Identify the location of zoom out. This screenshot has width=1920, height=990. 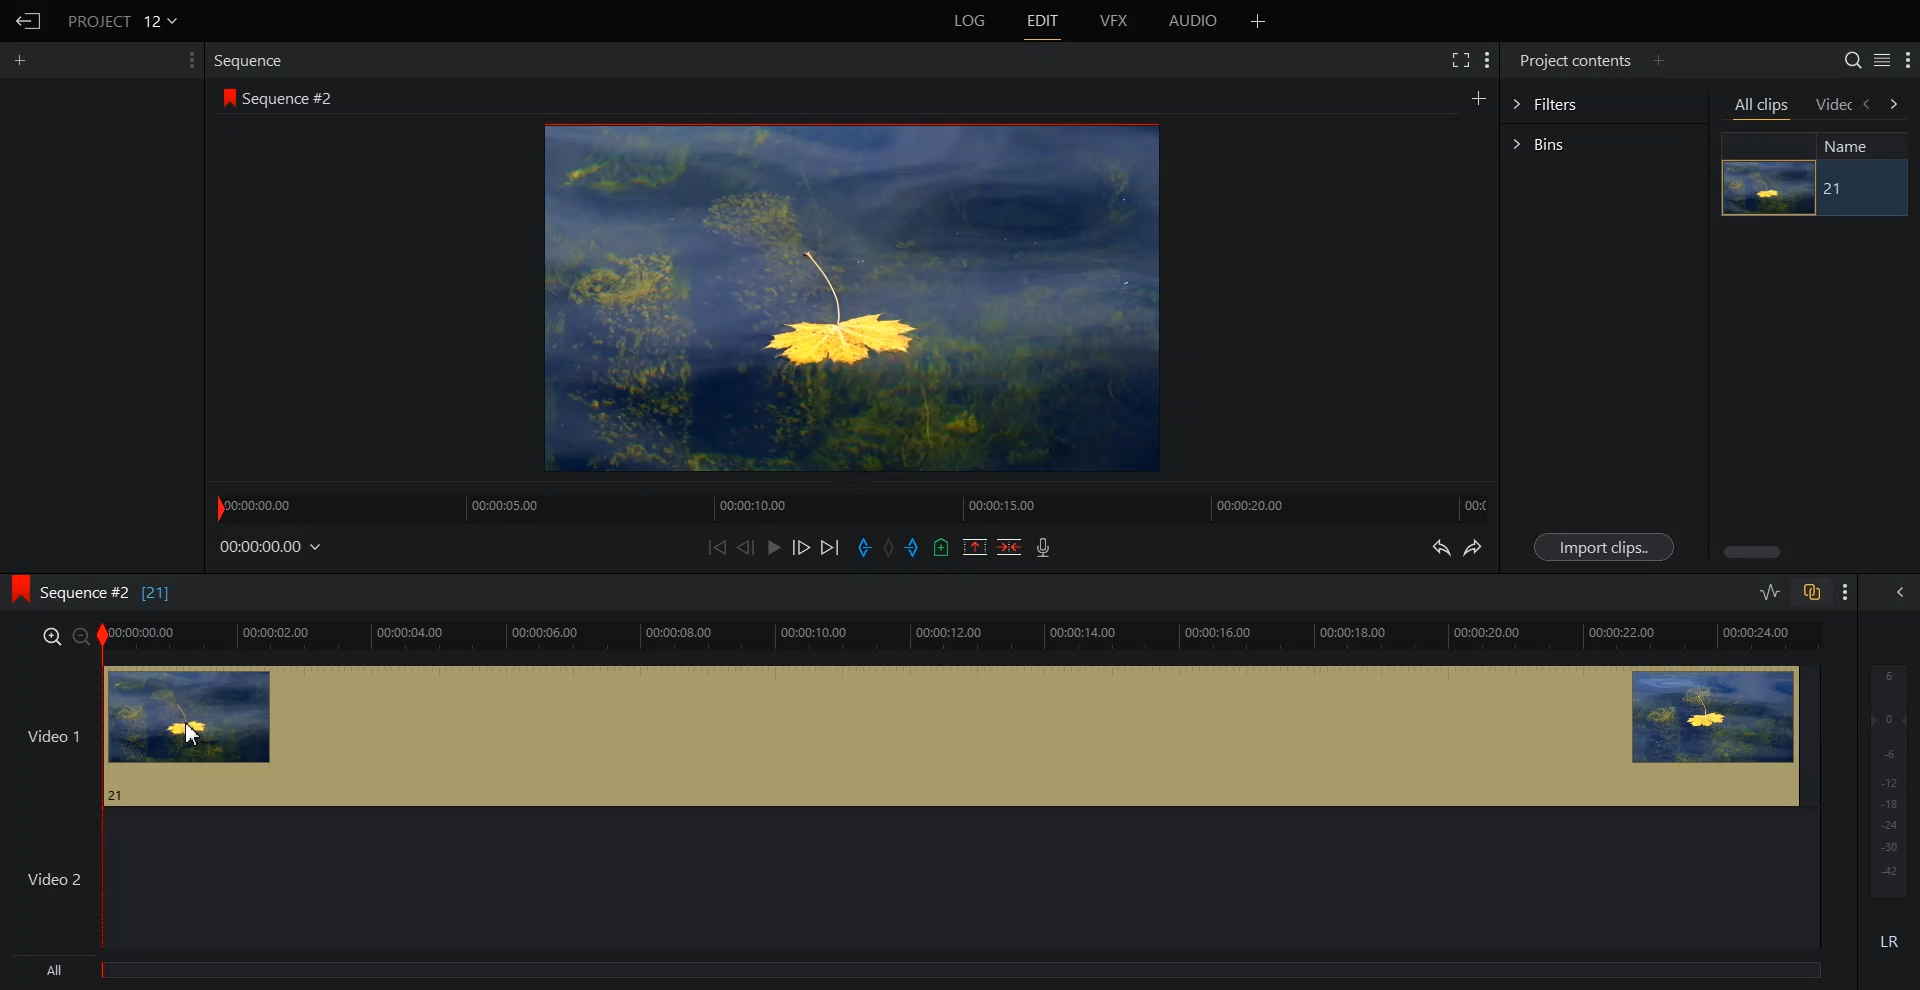
(81, 637).